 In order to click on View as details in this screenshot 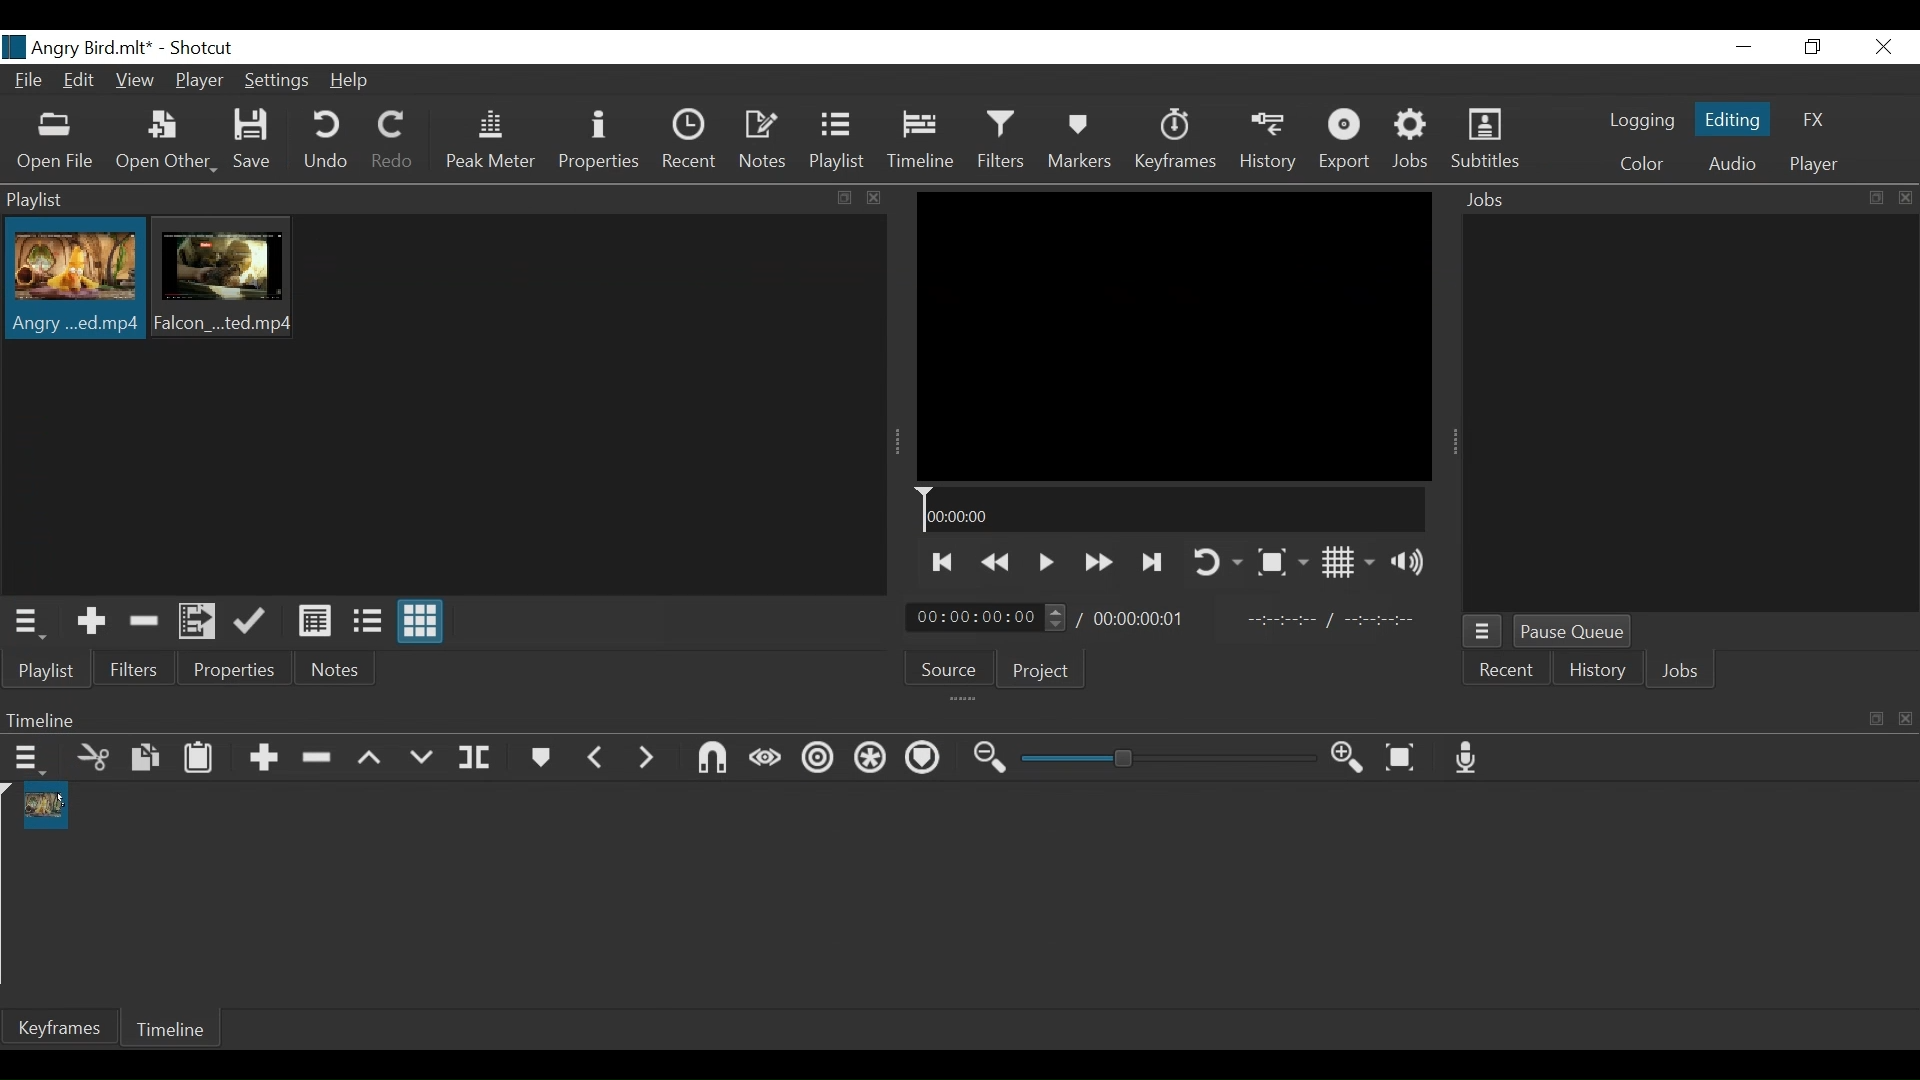, I will do `click(316, 622)`.